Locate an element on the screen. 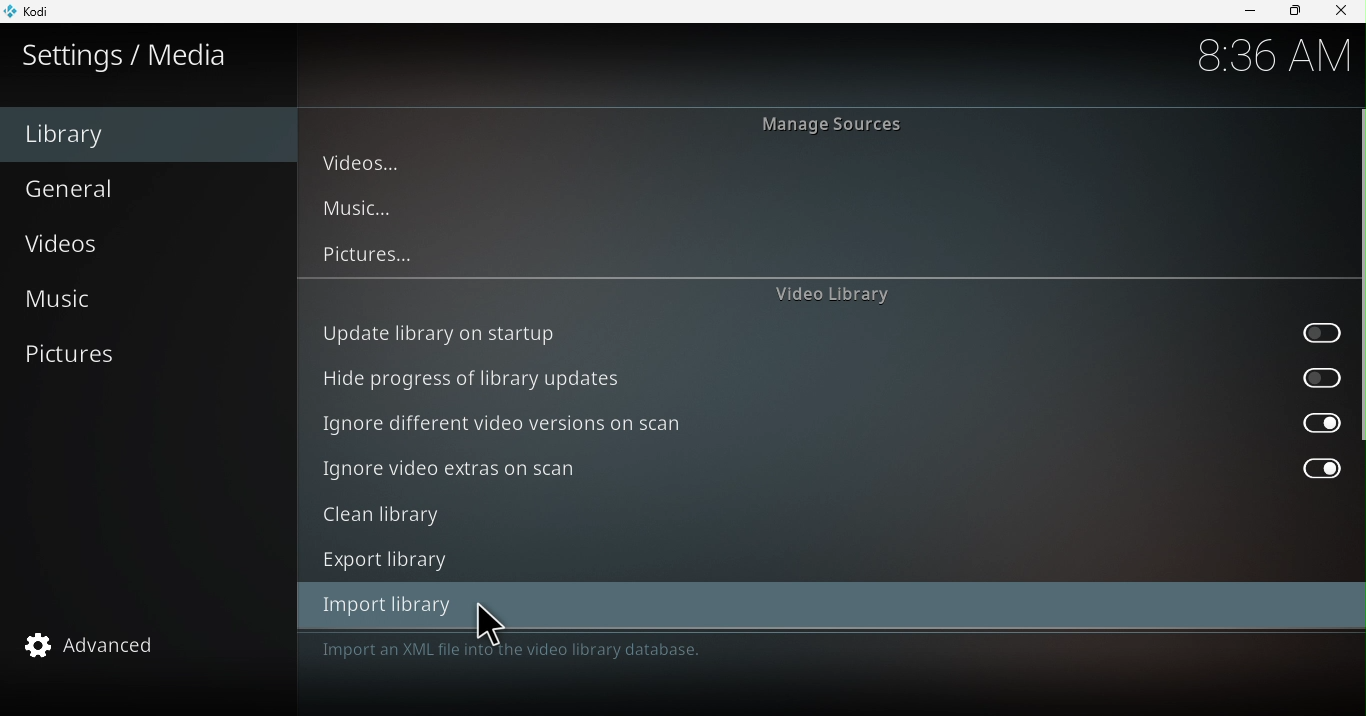 The width and height of the screenshot is (1366, 716). Import library is located at coordinates (820, 604).